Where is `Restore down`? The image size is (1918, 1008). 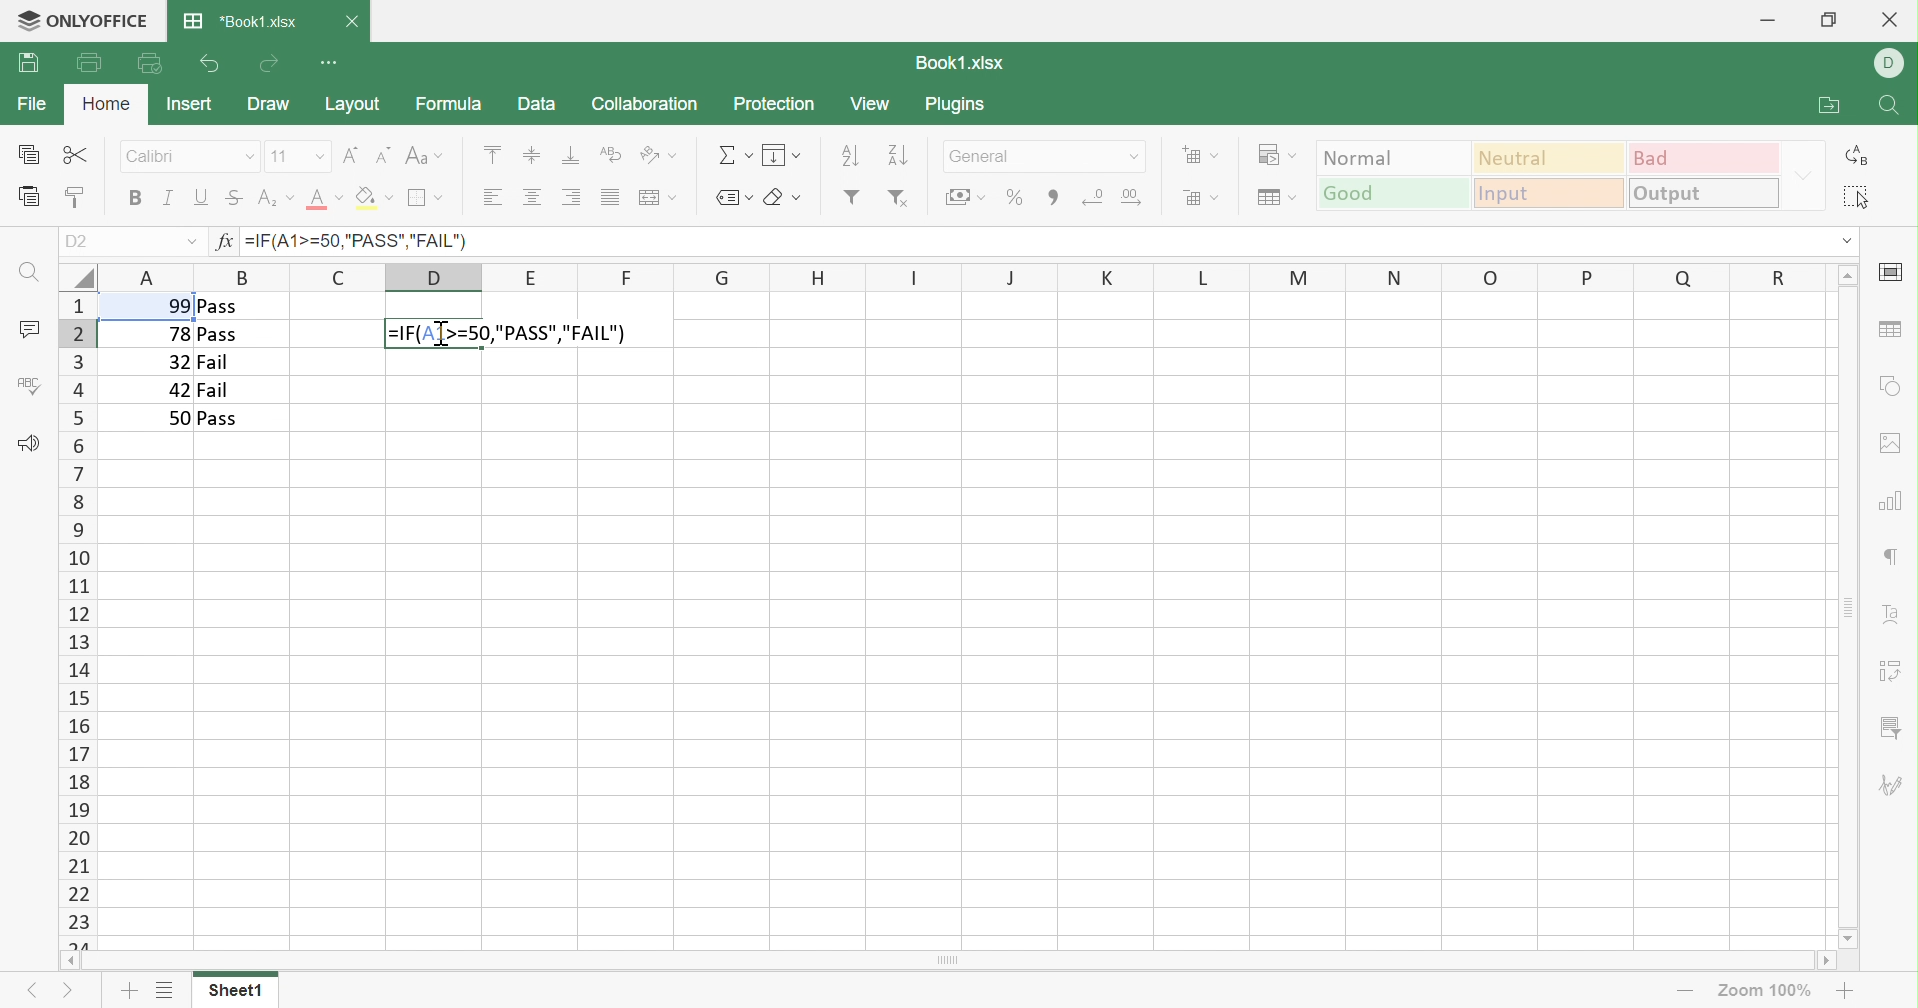
Restore down is located at coordinates (1828, 19).